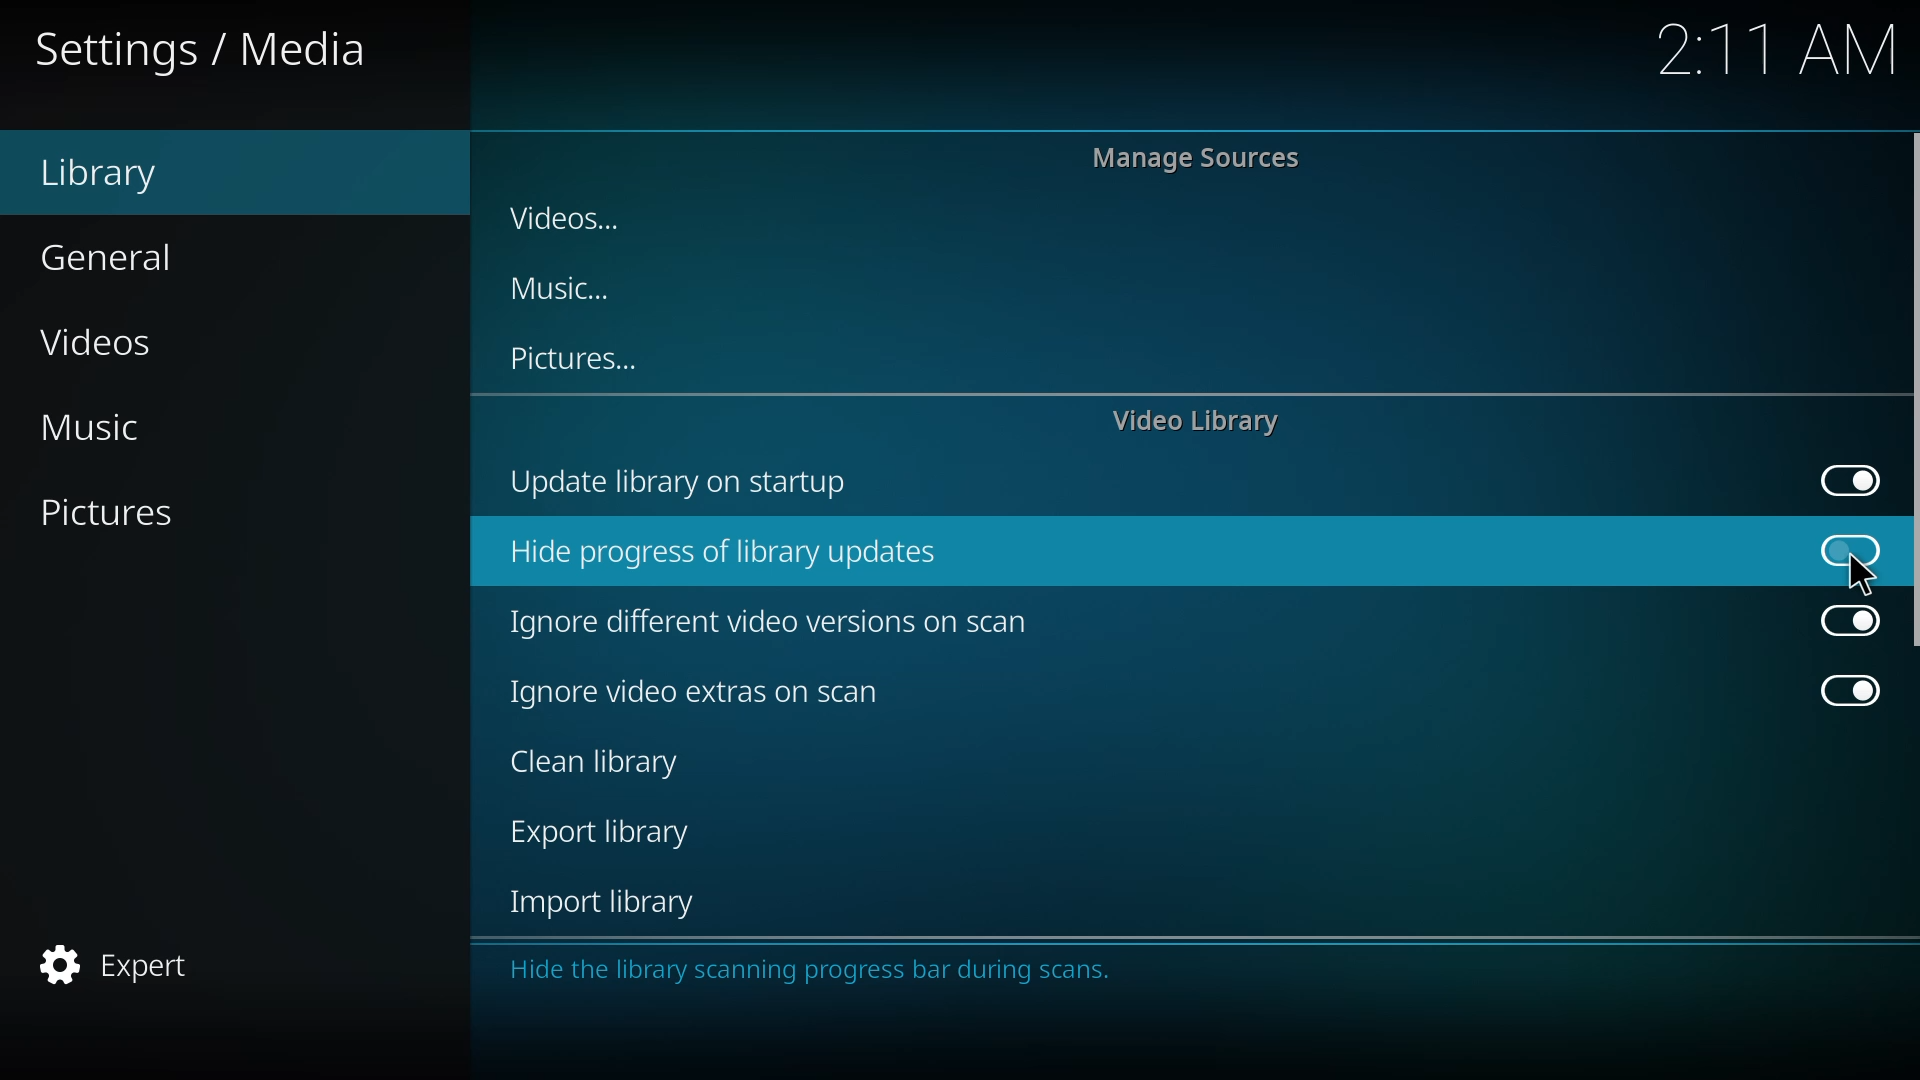 This screenshot has width=1920, height=1080. Describe the element at coordinates (582, 359) in the screenshot. I see `pictures` at that location.